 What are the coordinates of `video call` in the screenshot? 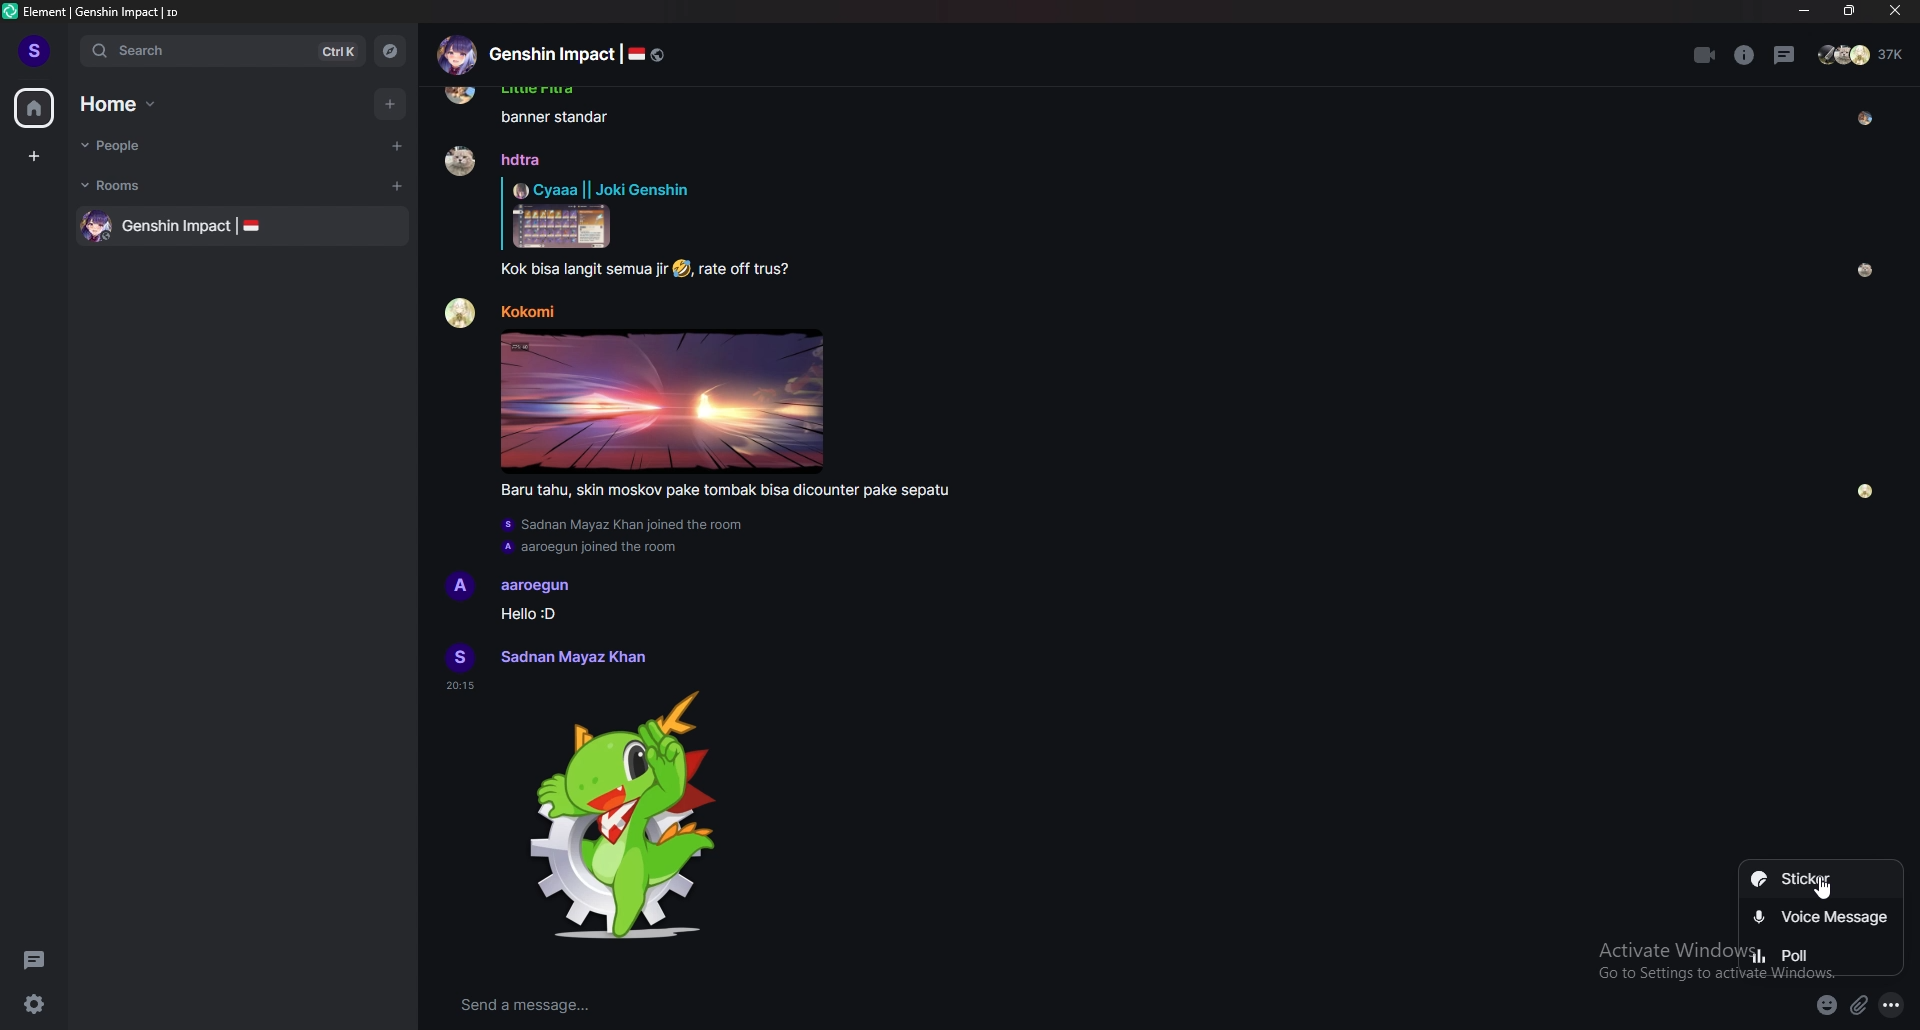 It's located at (1706, 55).